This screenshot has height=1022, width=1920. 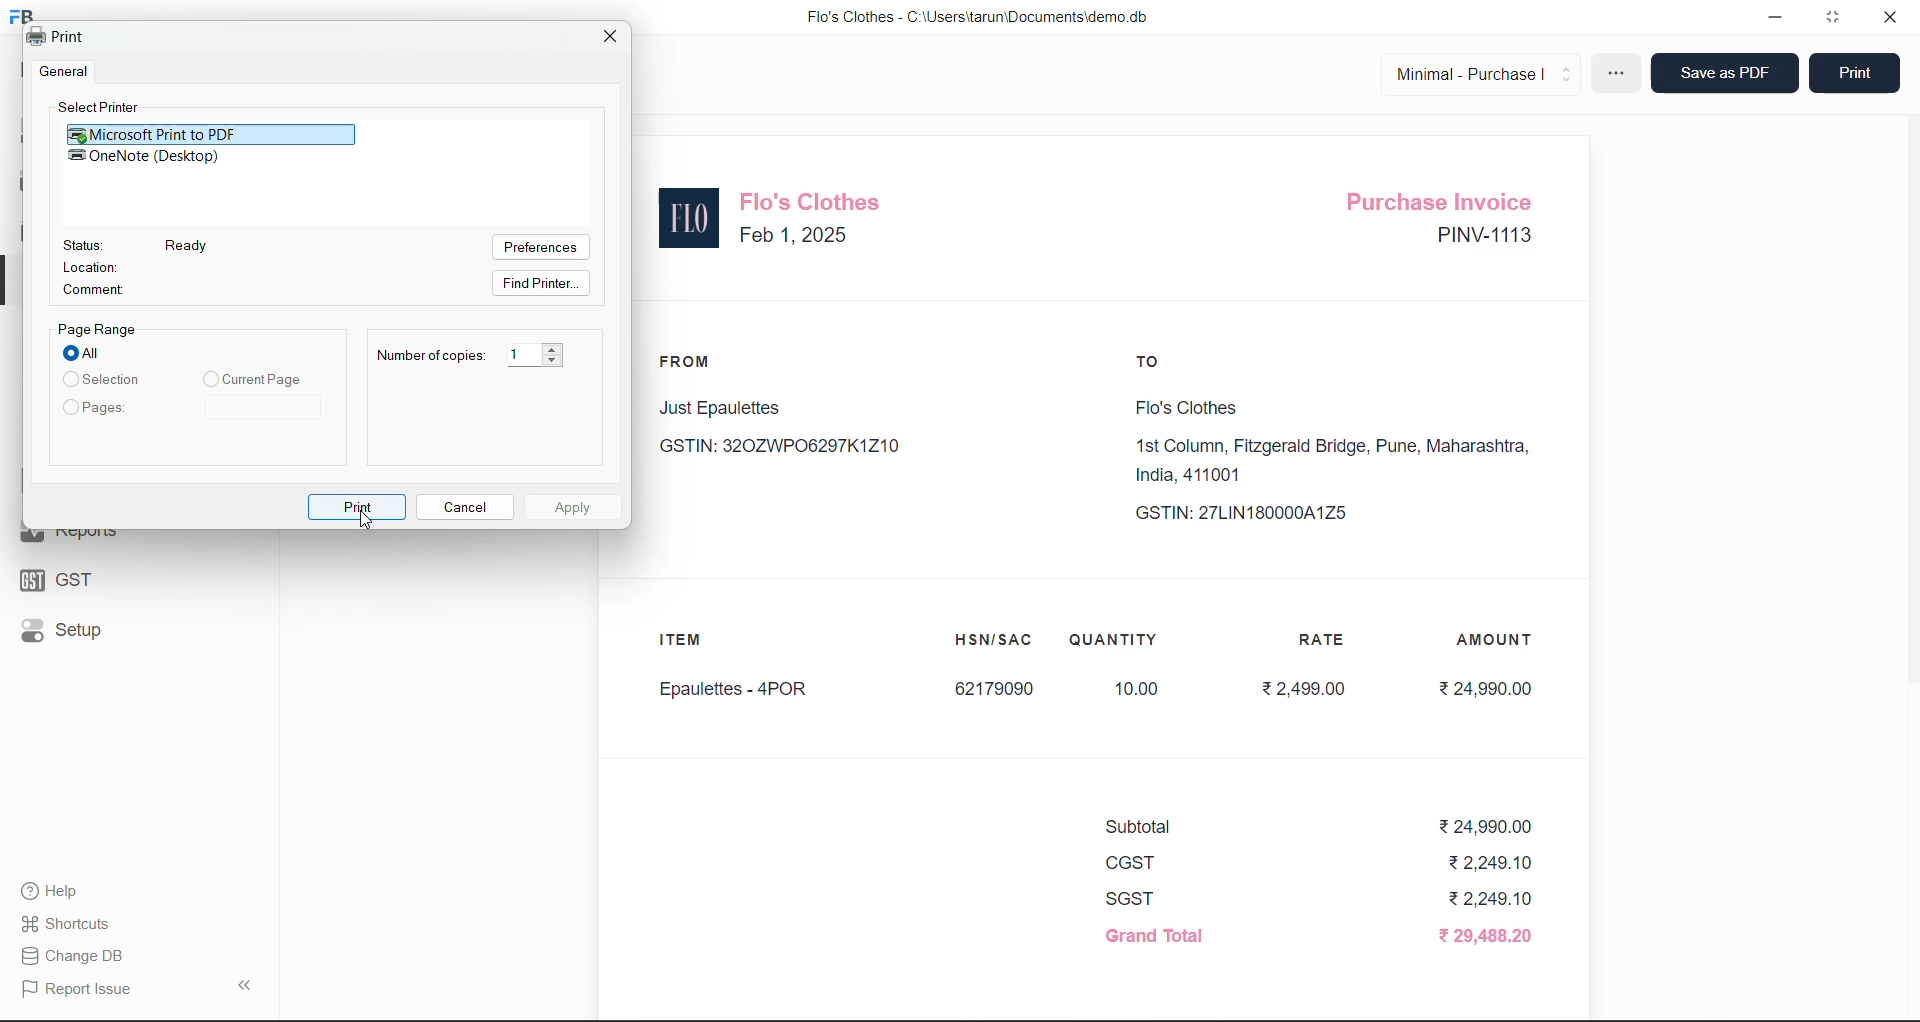 I want to click on Number of copies: 1, so click(x=436, y=354).